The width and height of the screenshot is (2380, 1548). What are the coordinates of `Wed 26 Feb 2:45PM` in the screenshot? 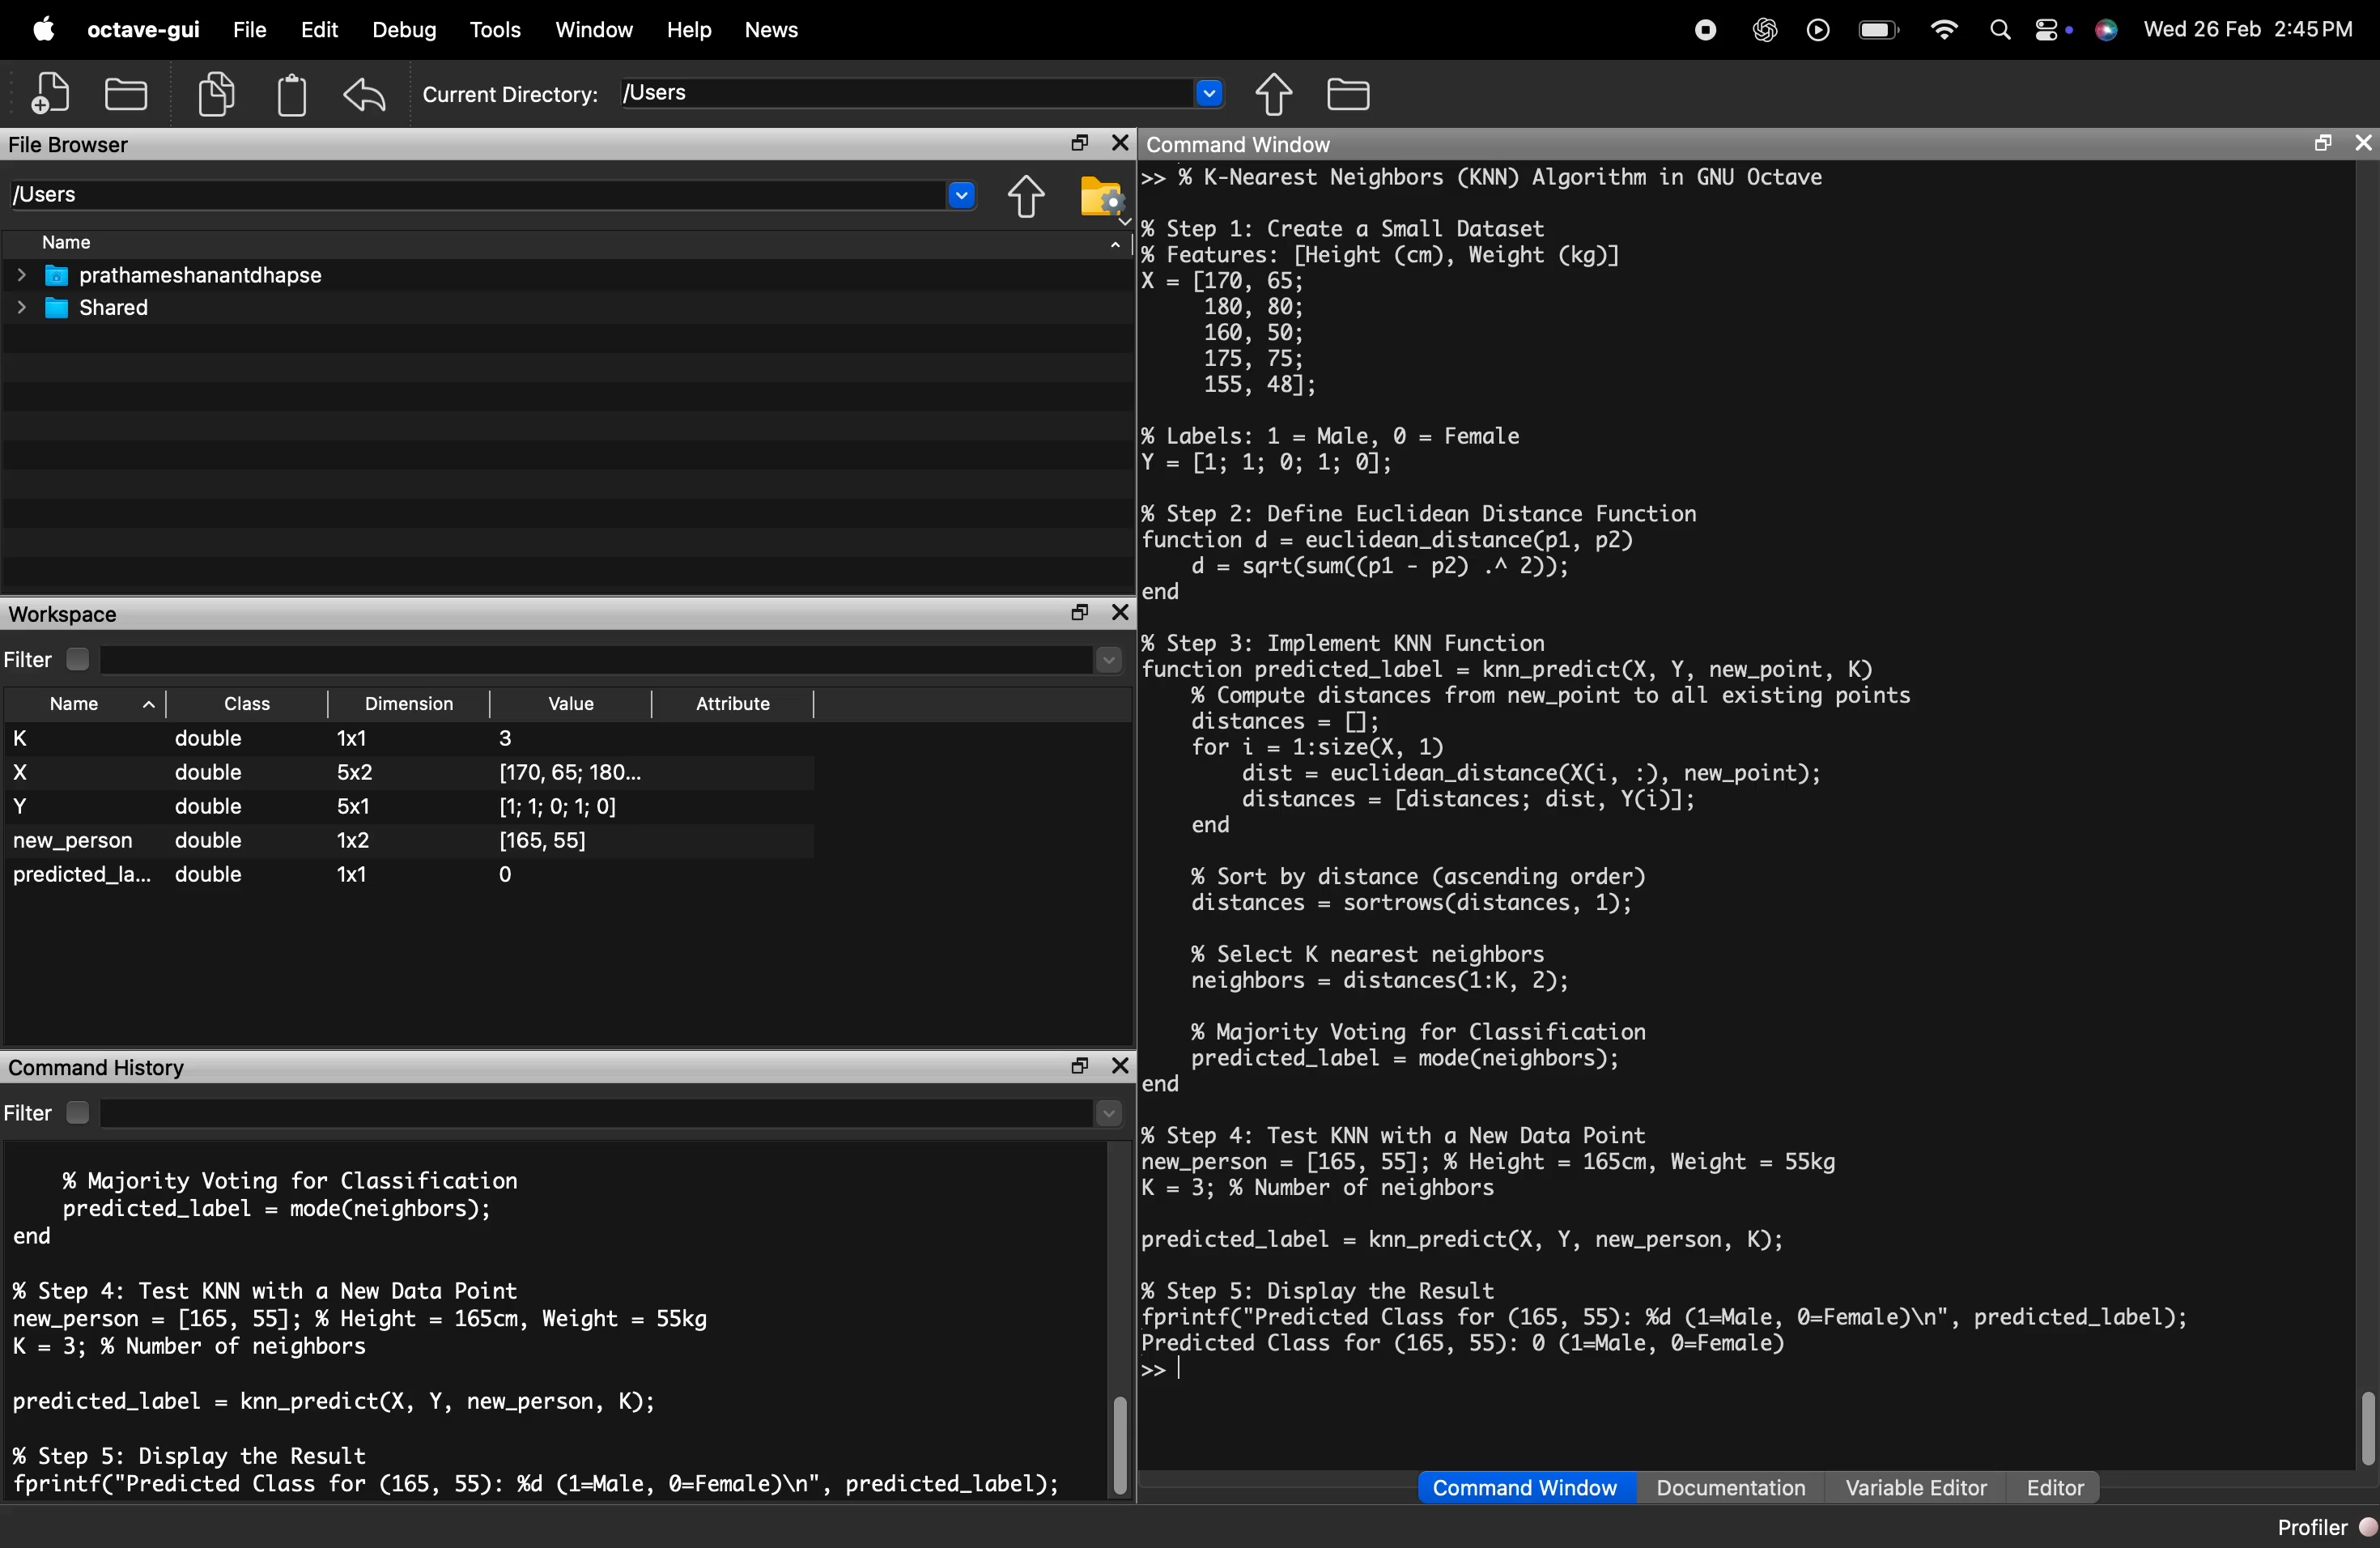 It's located at (2250, 29).